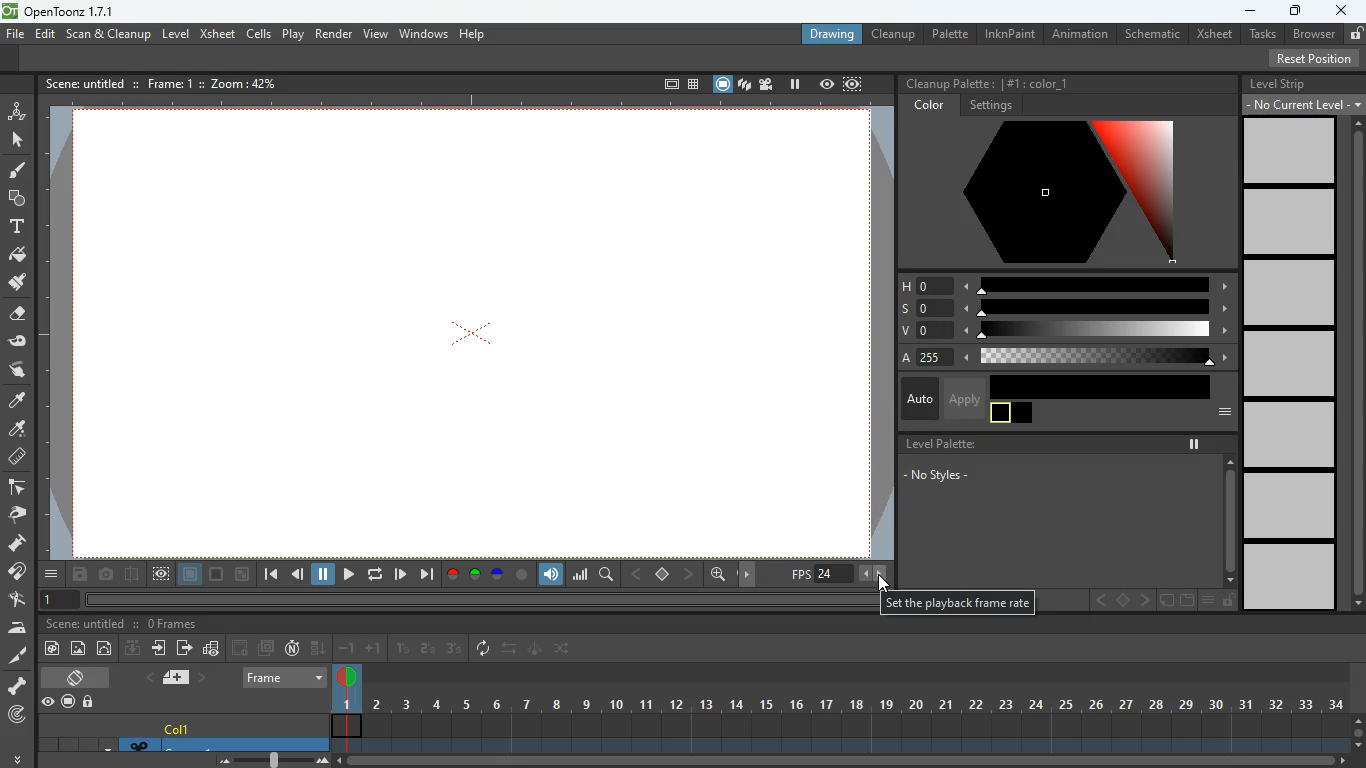  Describe the element at coordinates (428, 575) in the screenshot. I see `end` at that location.